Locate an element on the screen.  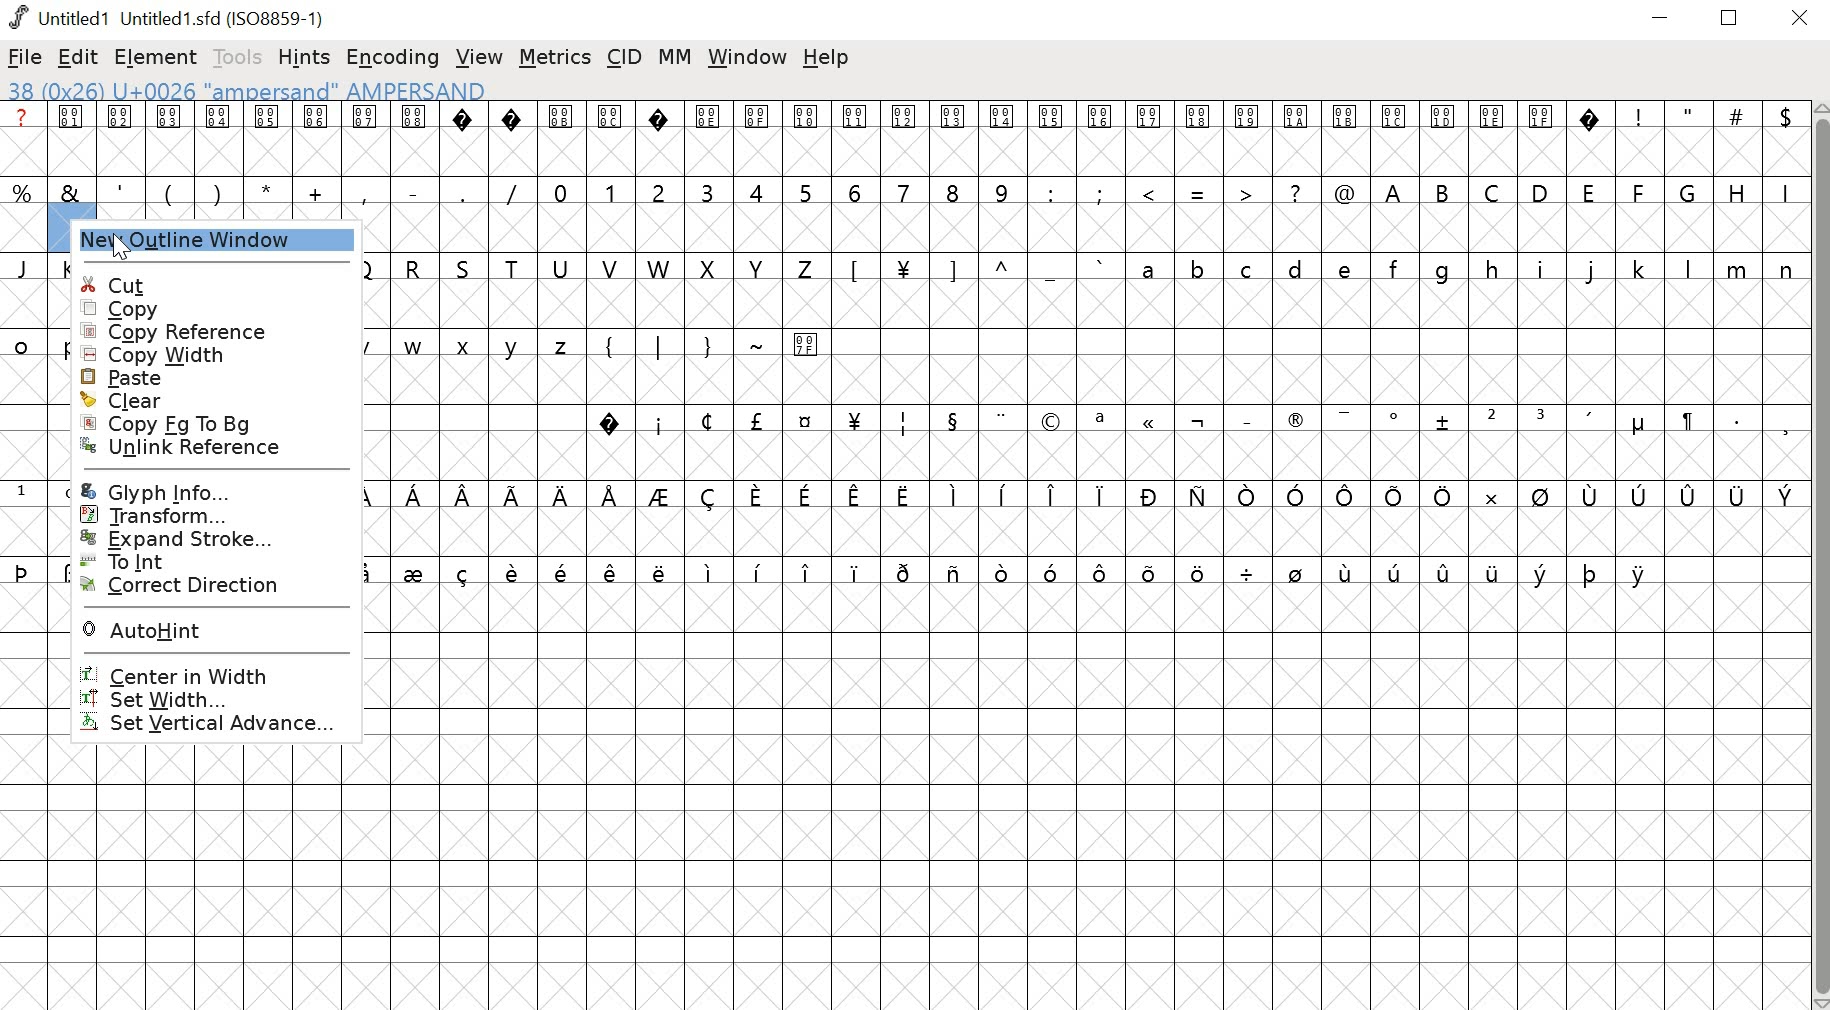
symbol is located at coordinates (950, 493).